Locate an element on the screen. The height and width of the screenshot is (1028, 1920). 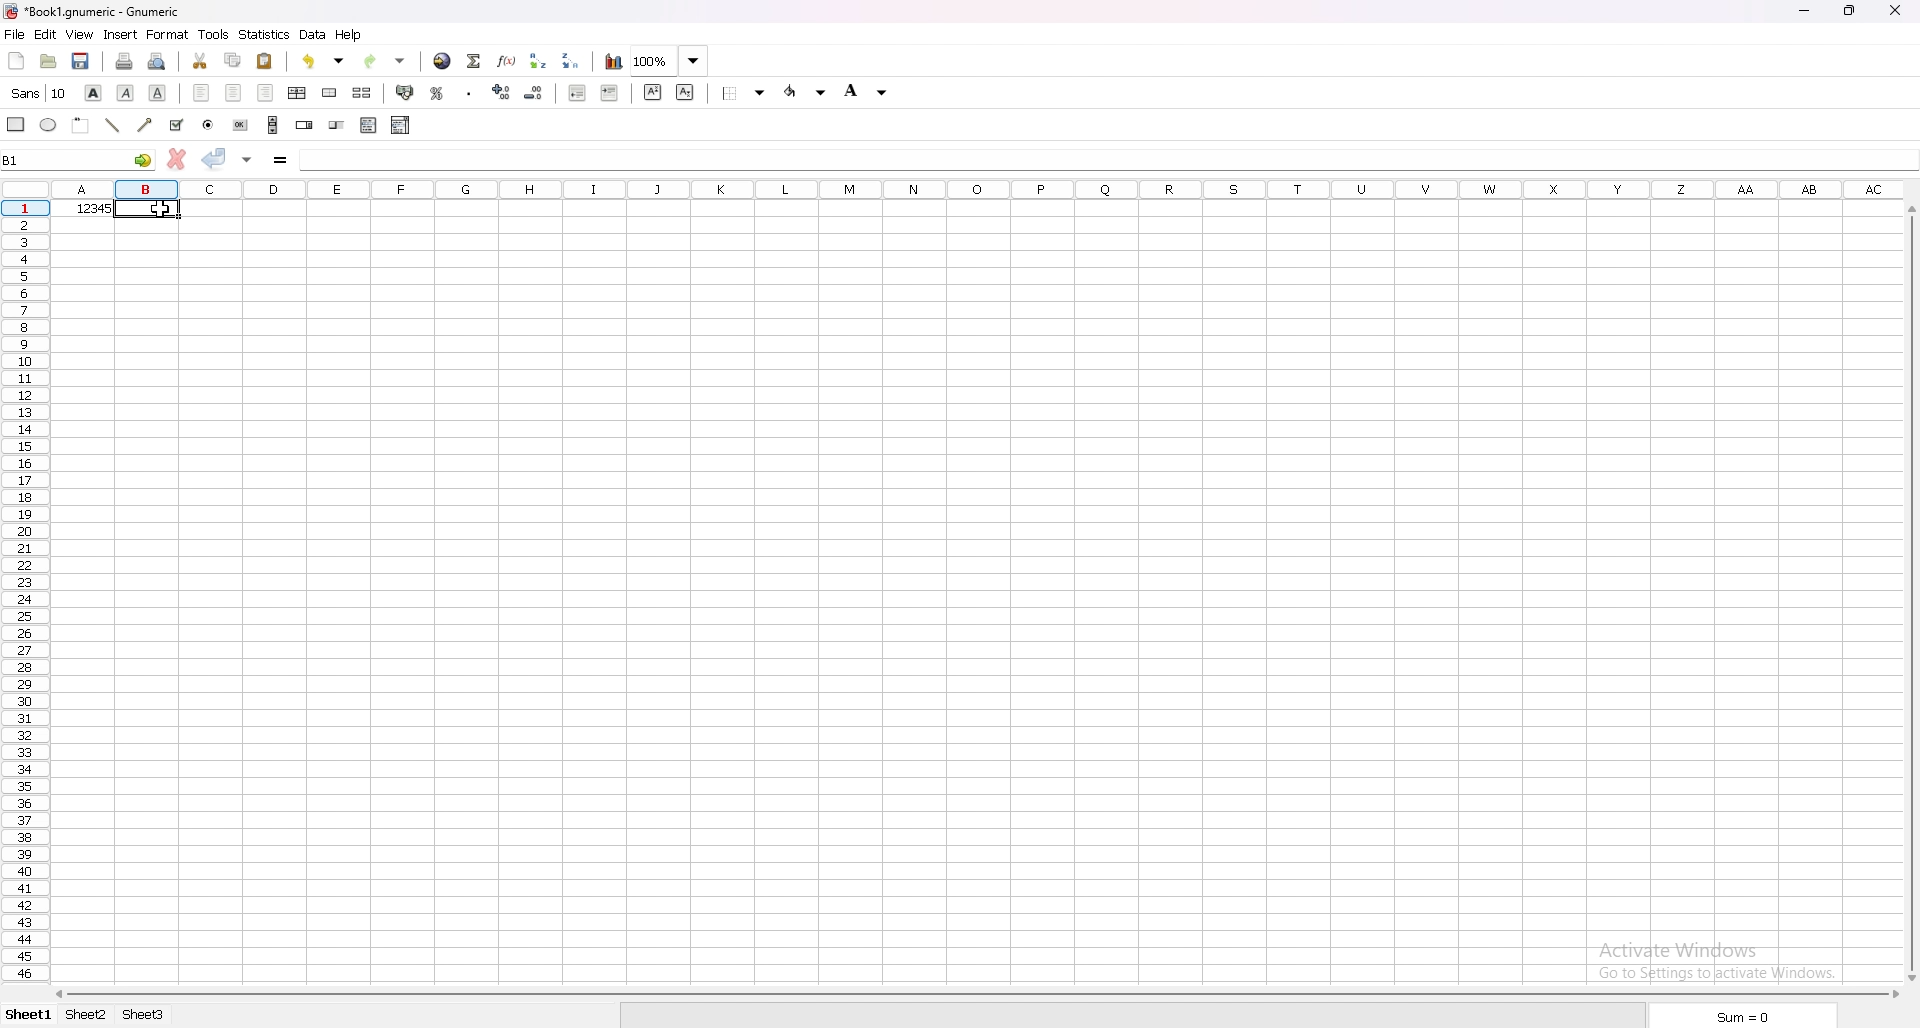
centre horizontally is located at coordinates (298, 93).